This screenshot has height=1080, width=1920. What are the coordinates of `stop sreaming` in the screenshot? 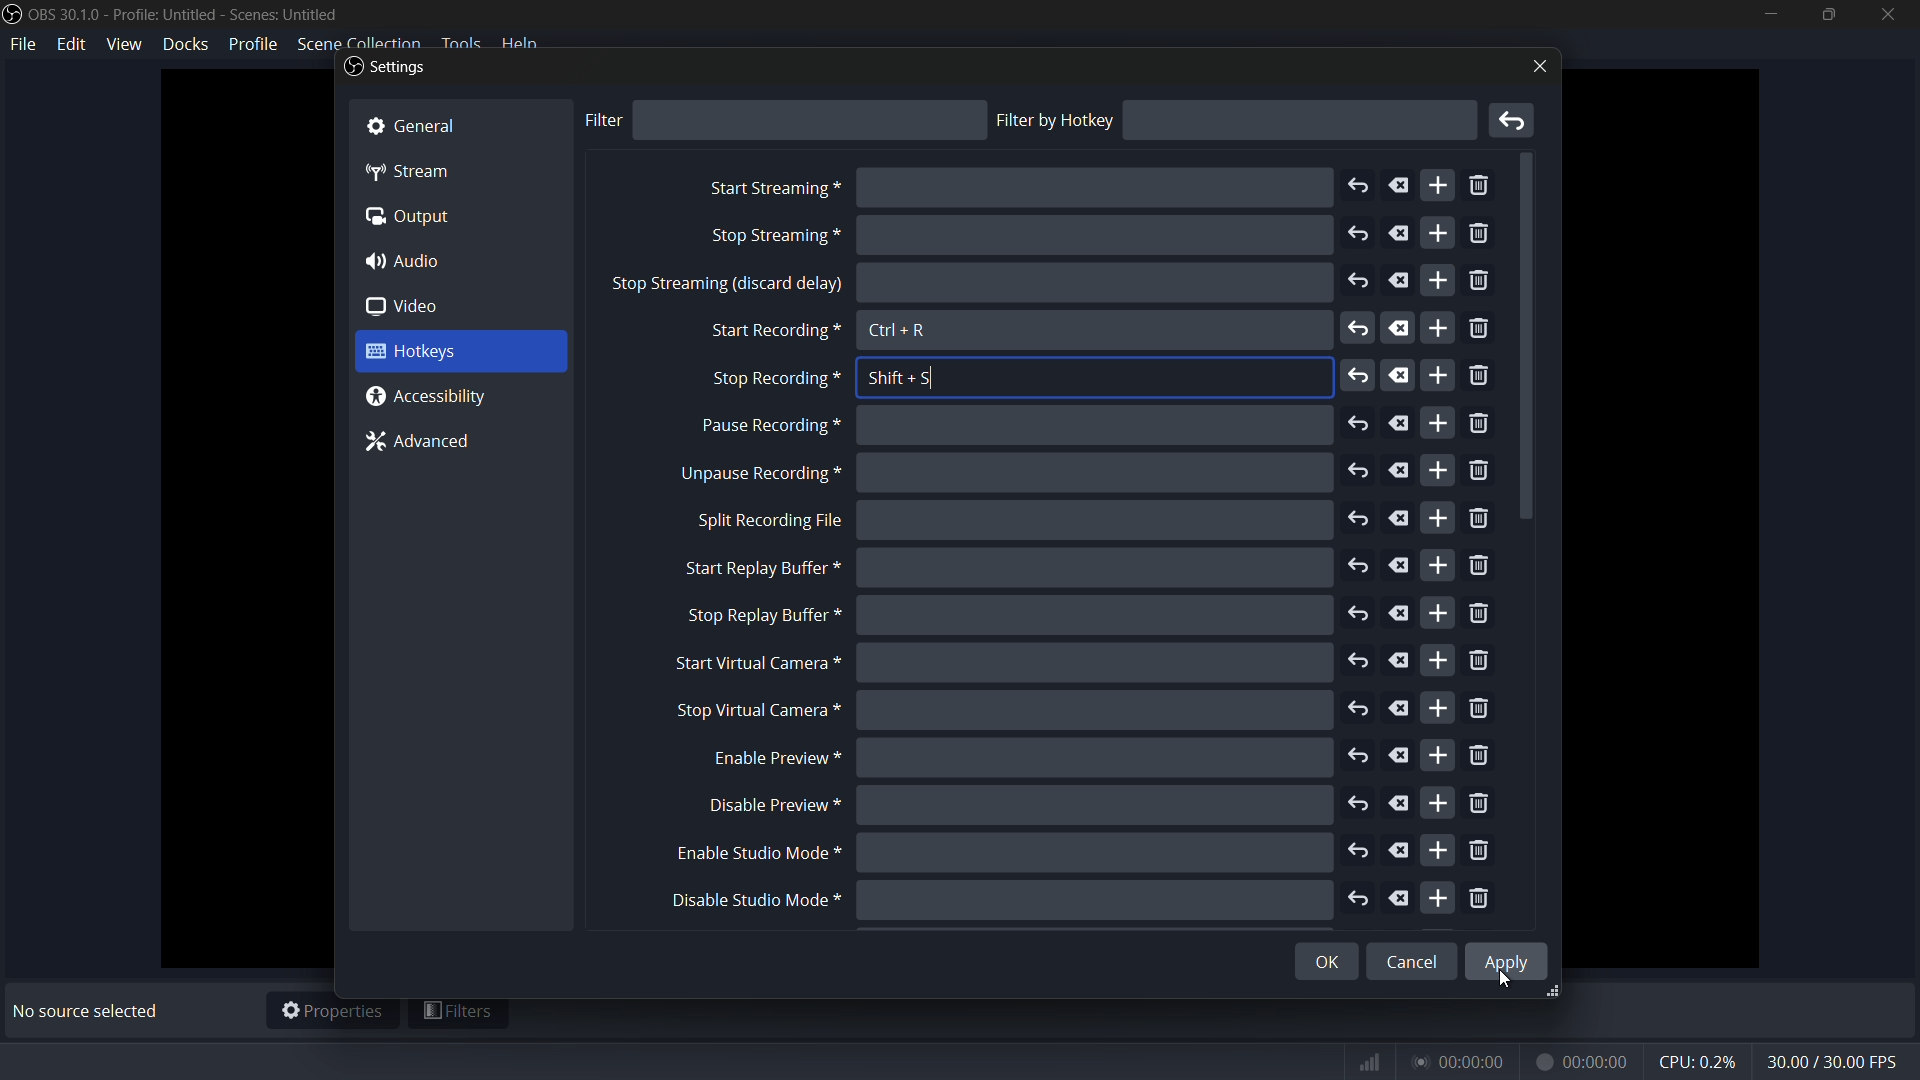 It's located at (727, 286).